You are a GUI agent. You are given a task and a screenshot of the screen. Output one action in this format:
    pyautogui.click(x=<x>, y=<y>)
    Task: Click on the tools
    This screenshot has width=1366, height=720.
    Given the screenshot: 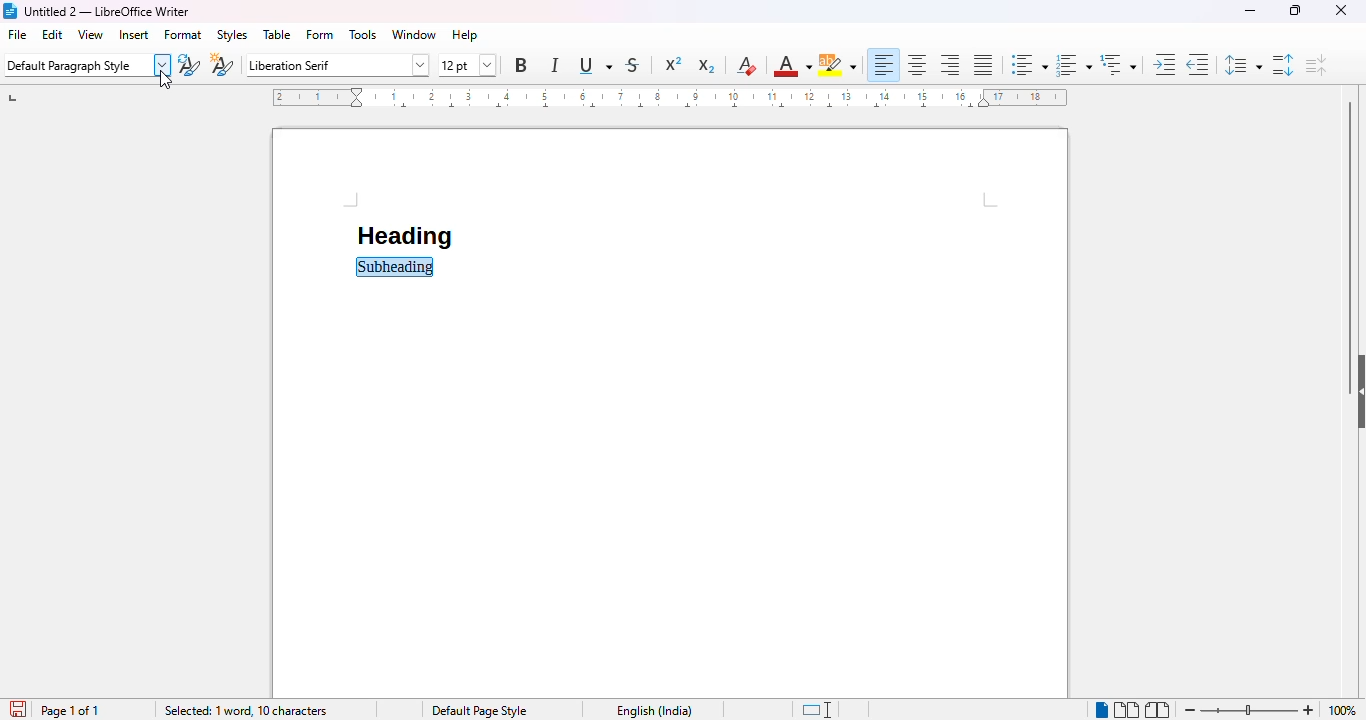 What is the action you would take?
    pyautogui.click(x=363, y=35)
    